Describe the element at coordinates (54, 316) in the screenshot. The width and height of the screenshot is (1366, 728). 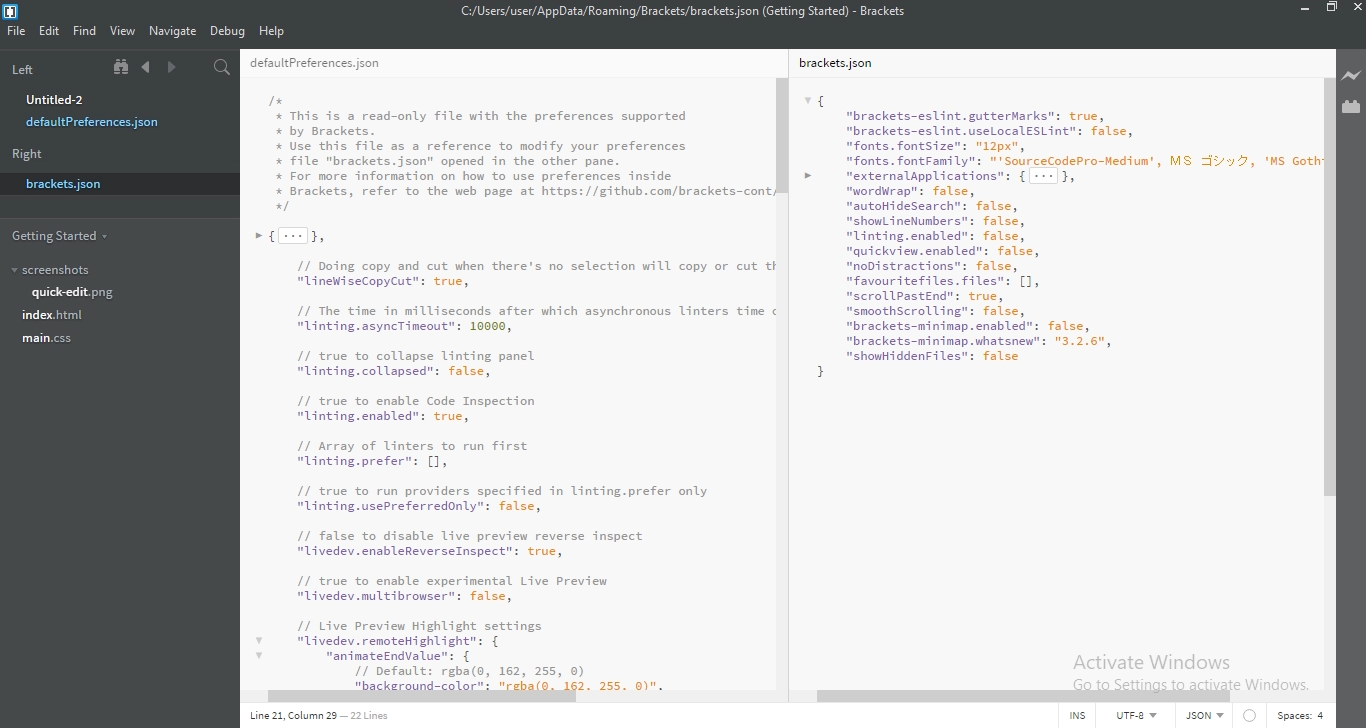
I see `index.html` at that location.